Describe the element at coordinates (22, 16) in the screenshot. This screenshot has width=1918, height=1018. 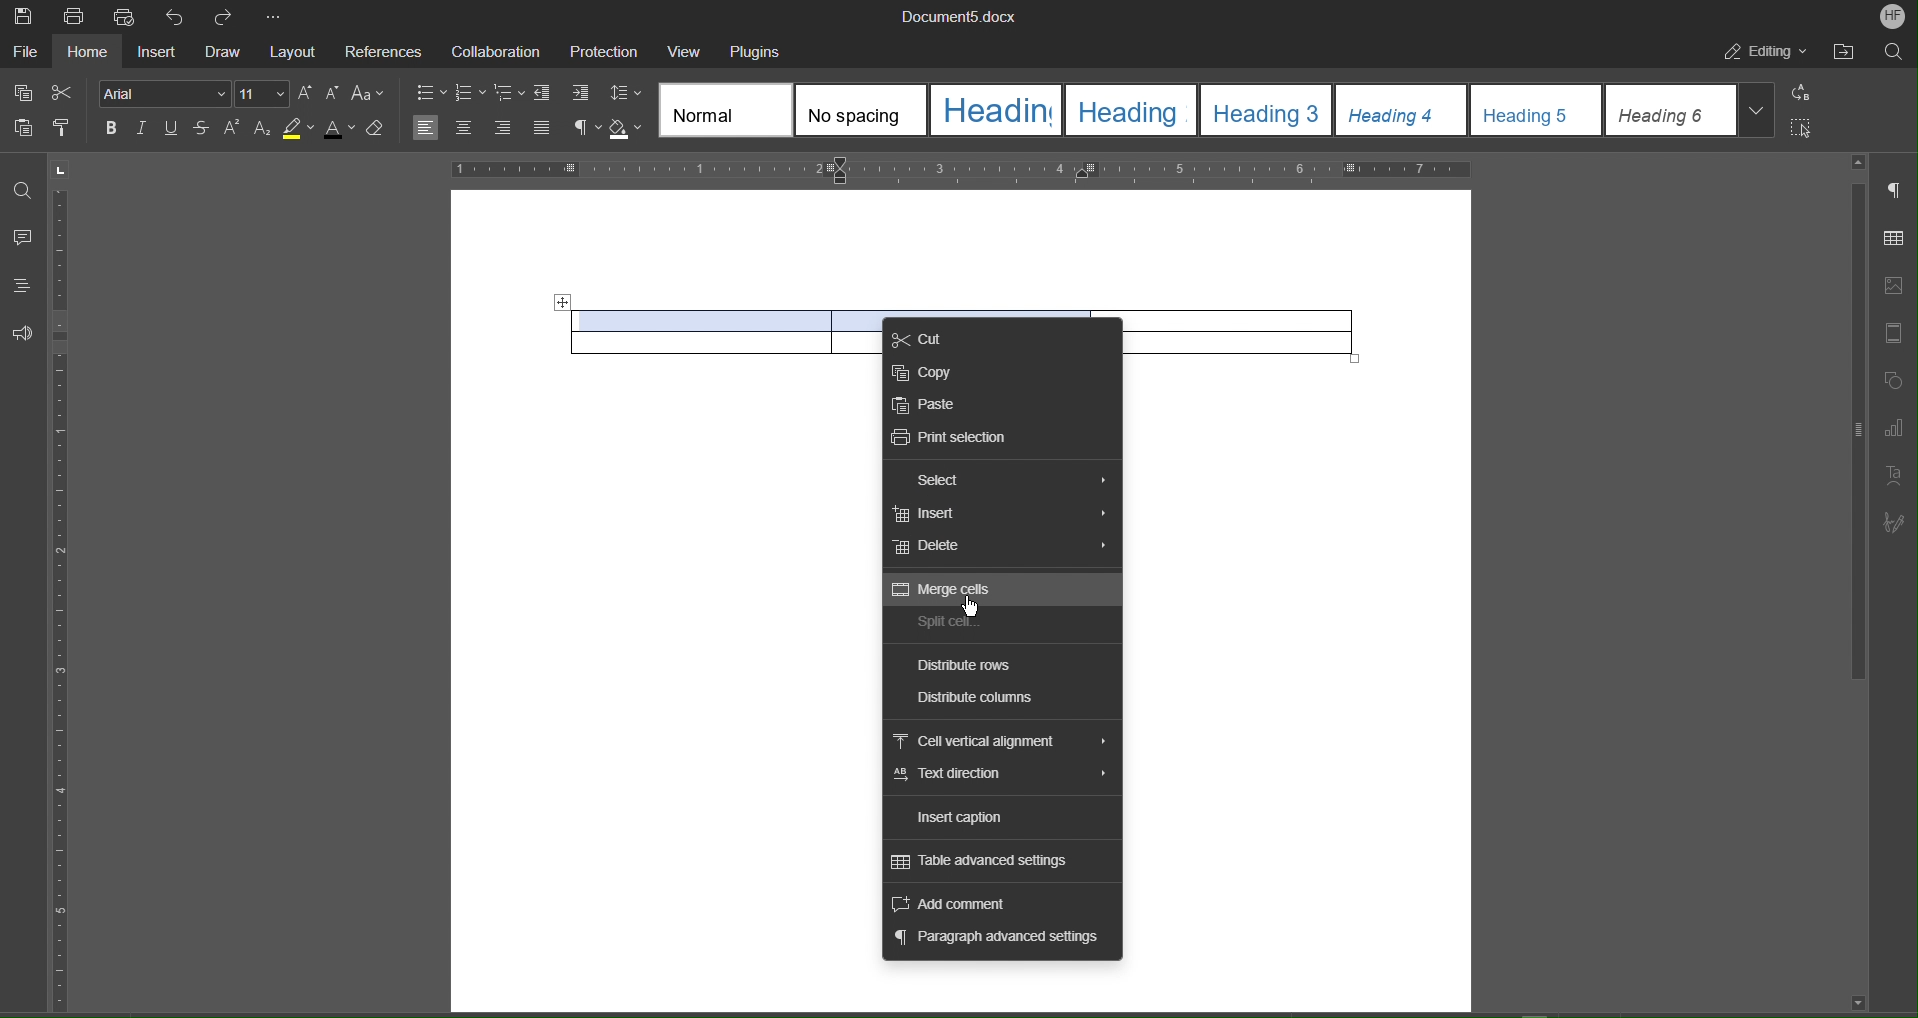
I see `Save` at that location.